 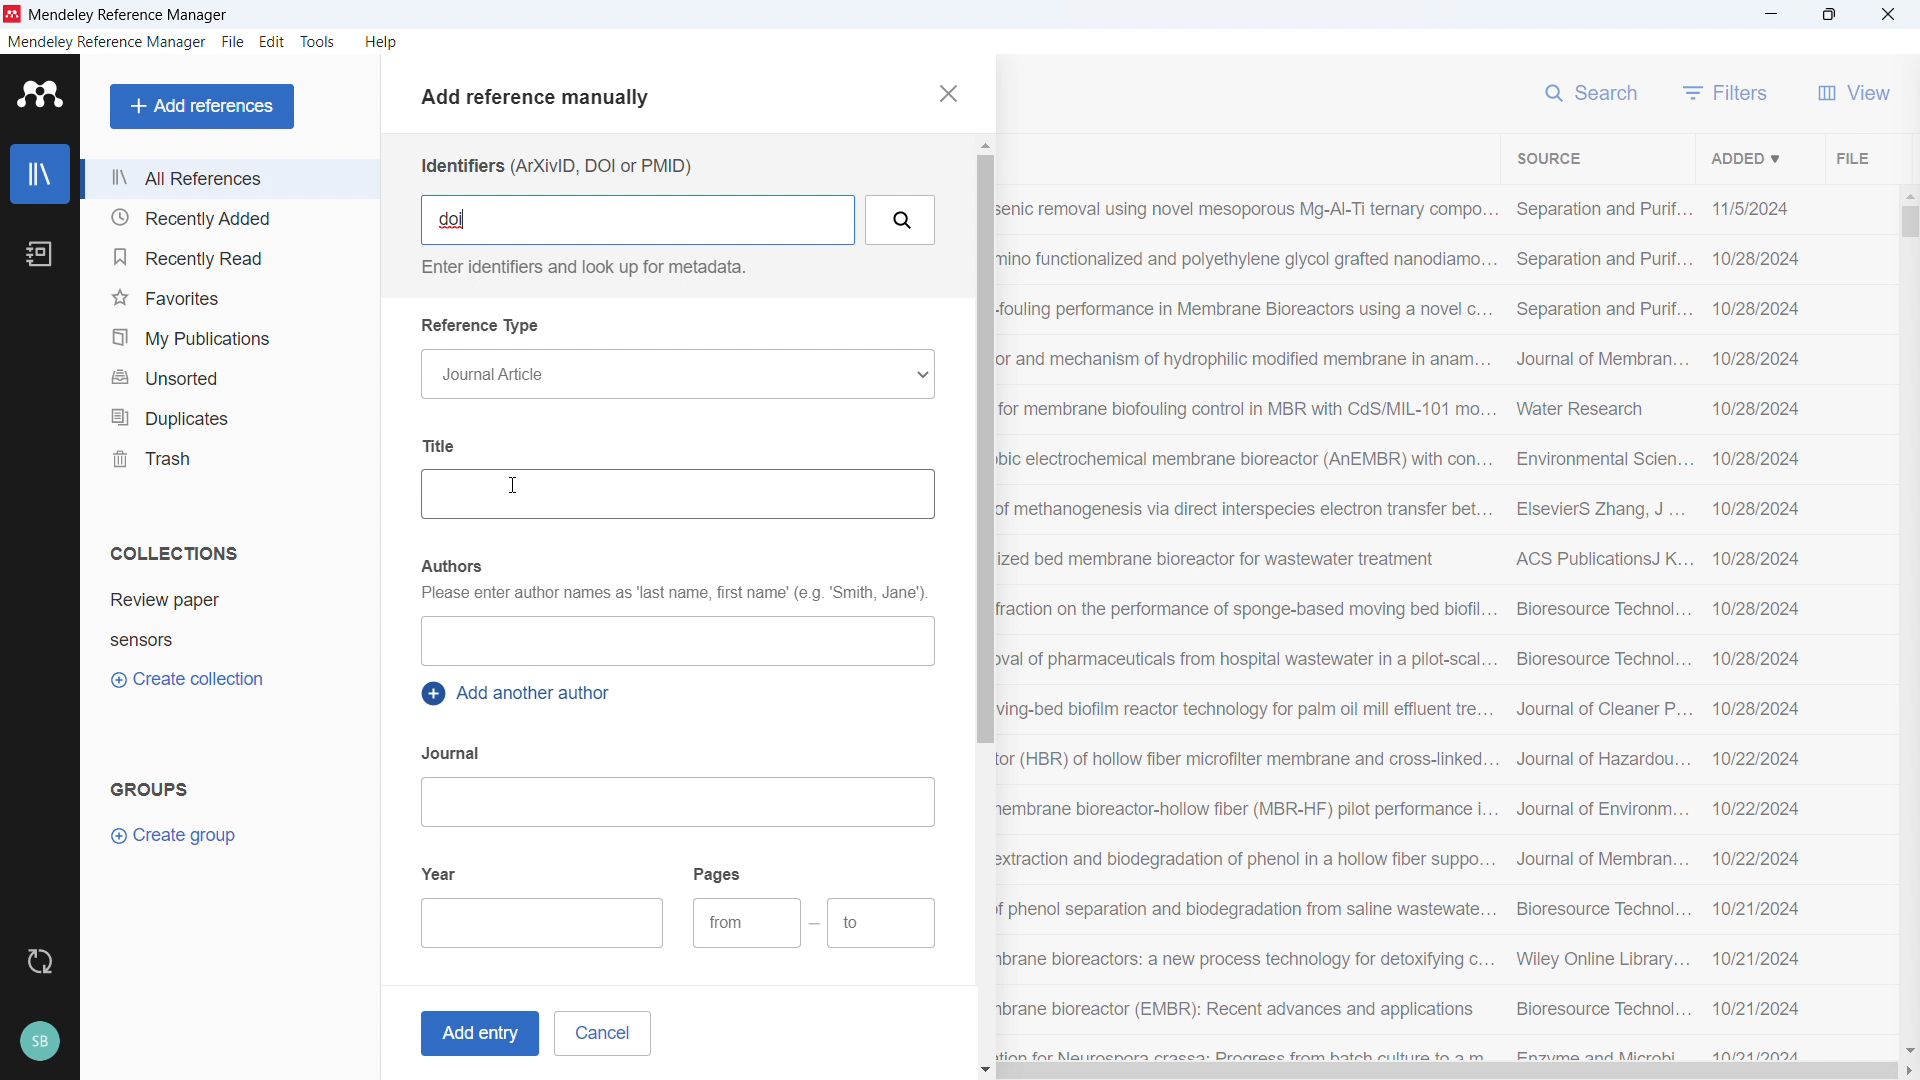 I want to click on Close, so click(x=1888, y=15).